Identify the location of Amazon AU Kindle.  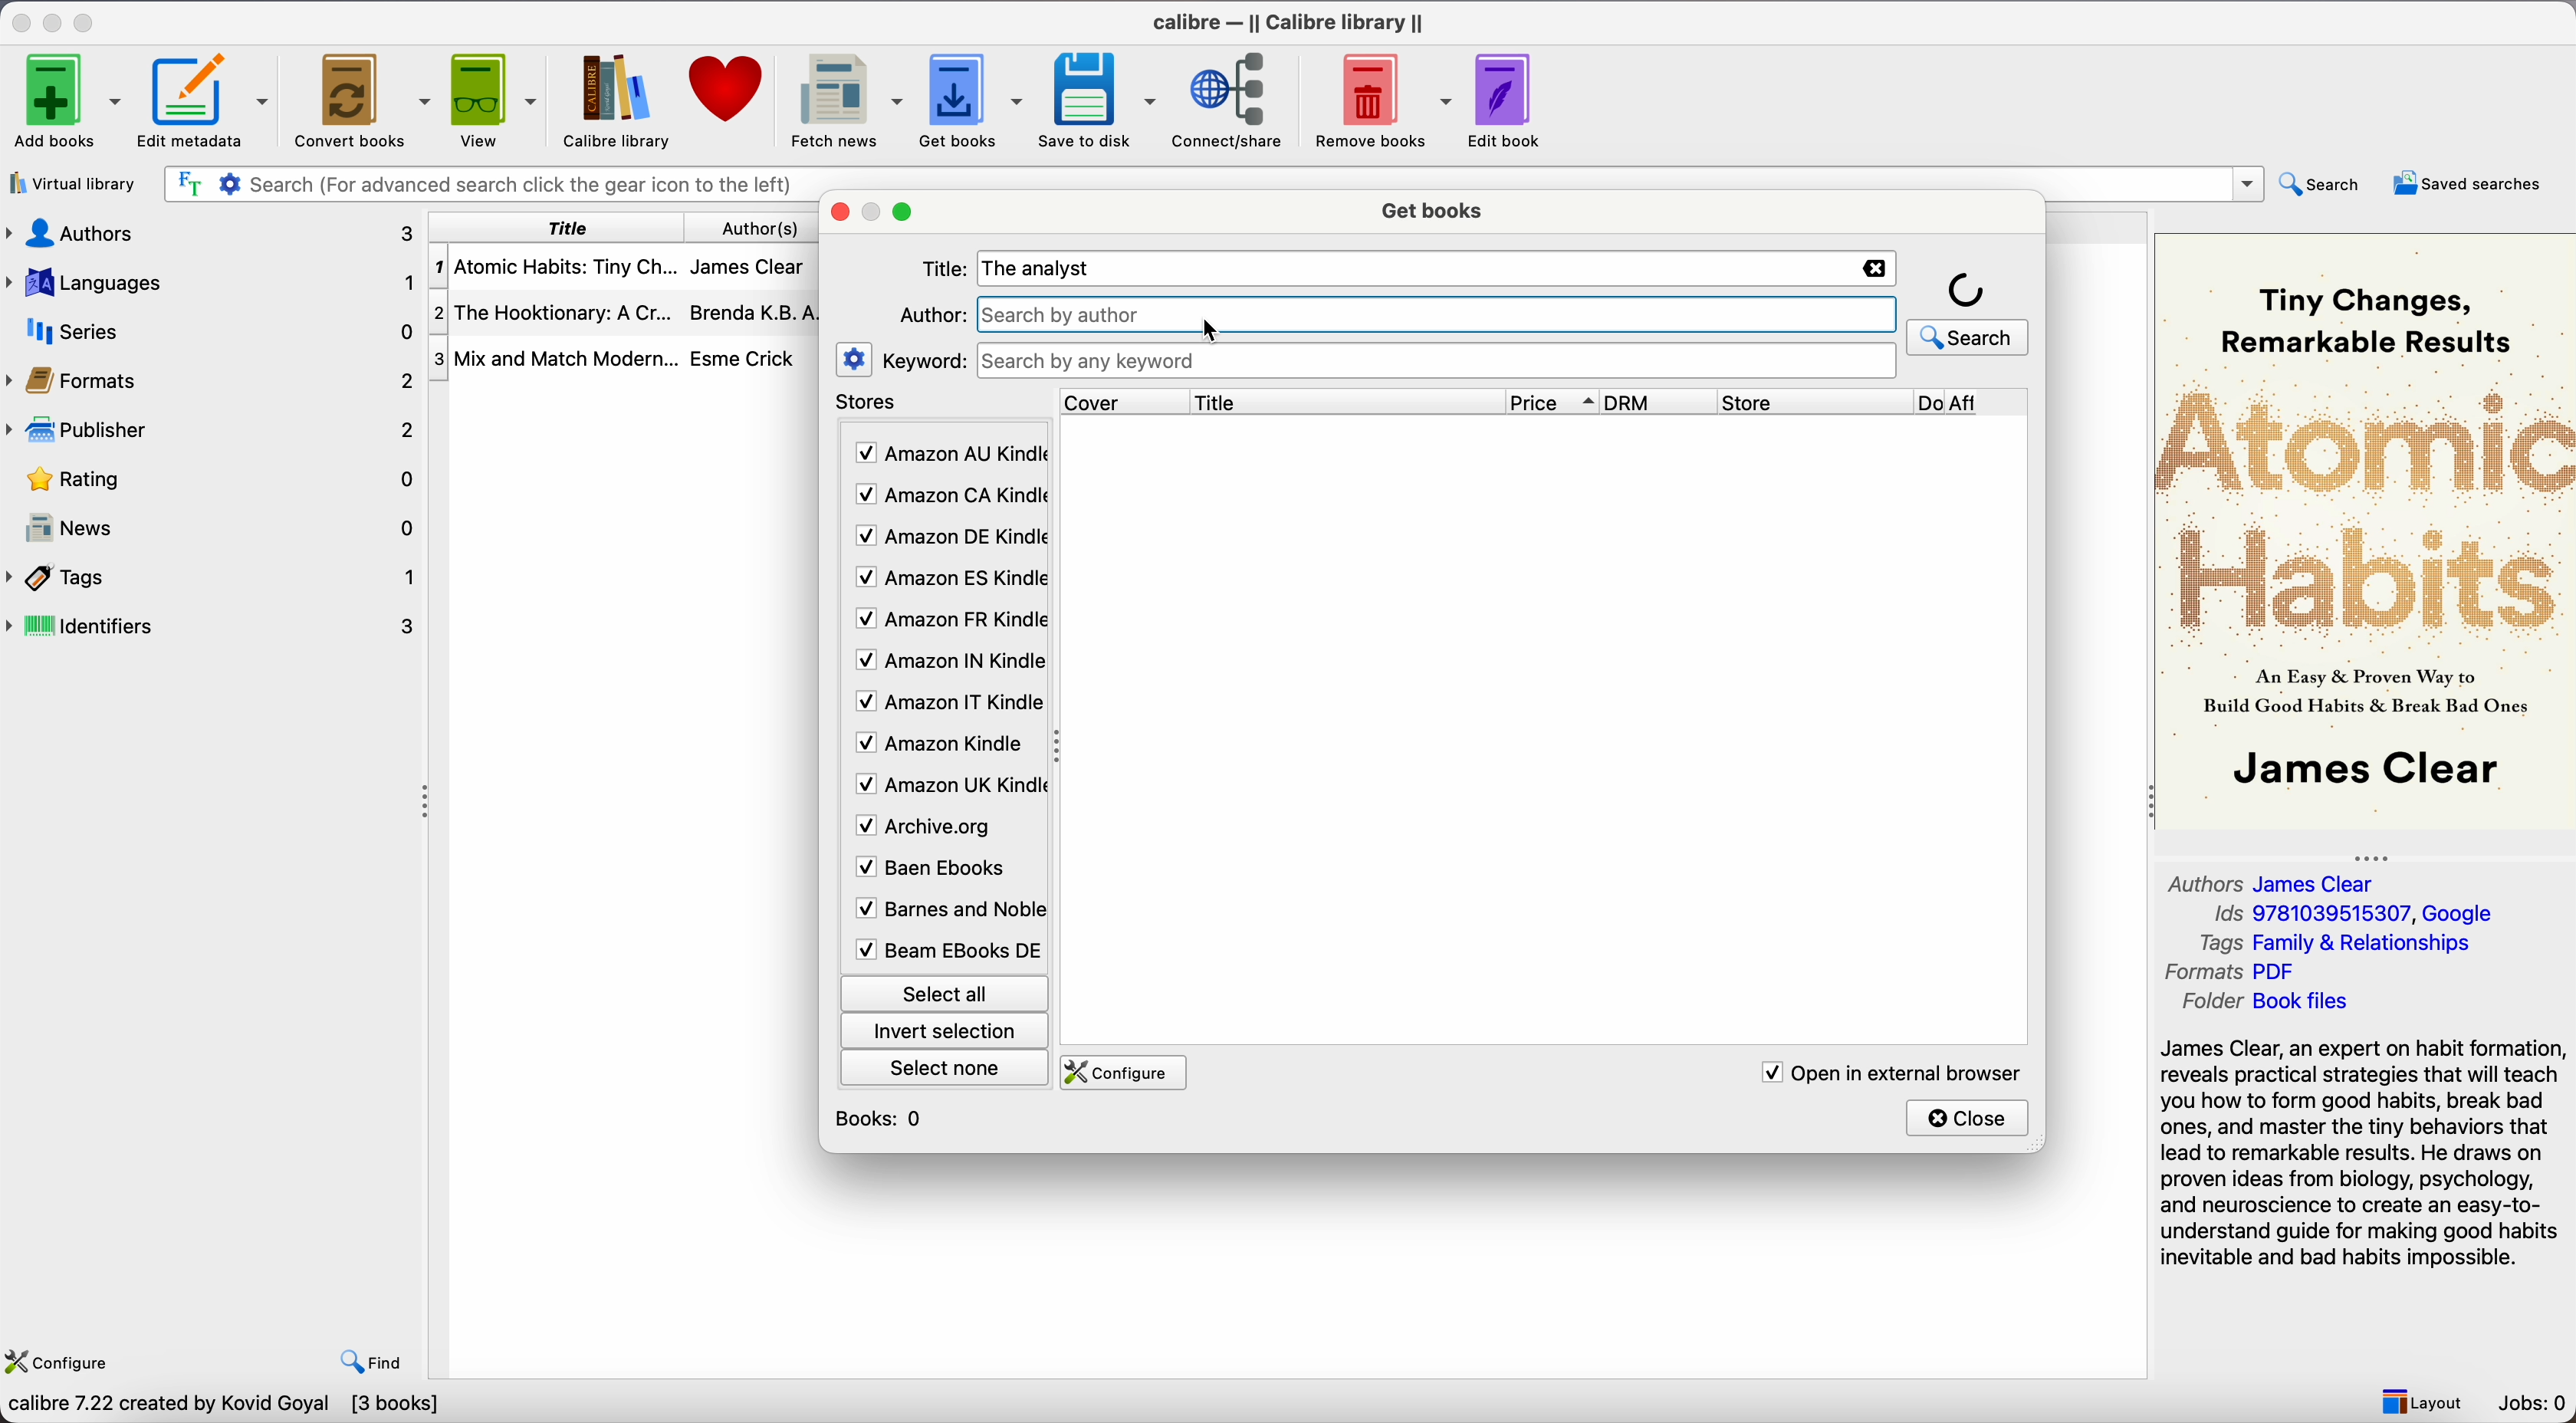
(948, 454).